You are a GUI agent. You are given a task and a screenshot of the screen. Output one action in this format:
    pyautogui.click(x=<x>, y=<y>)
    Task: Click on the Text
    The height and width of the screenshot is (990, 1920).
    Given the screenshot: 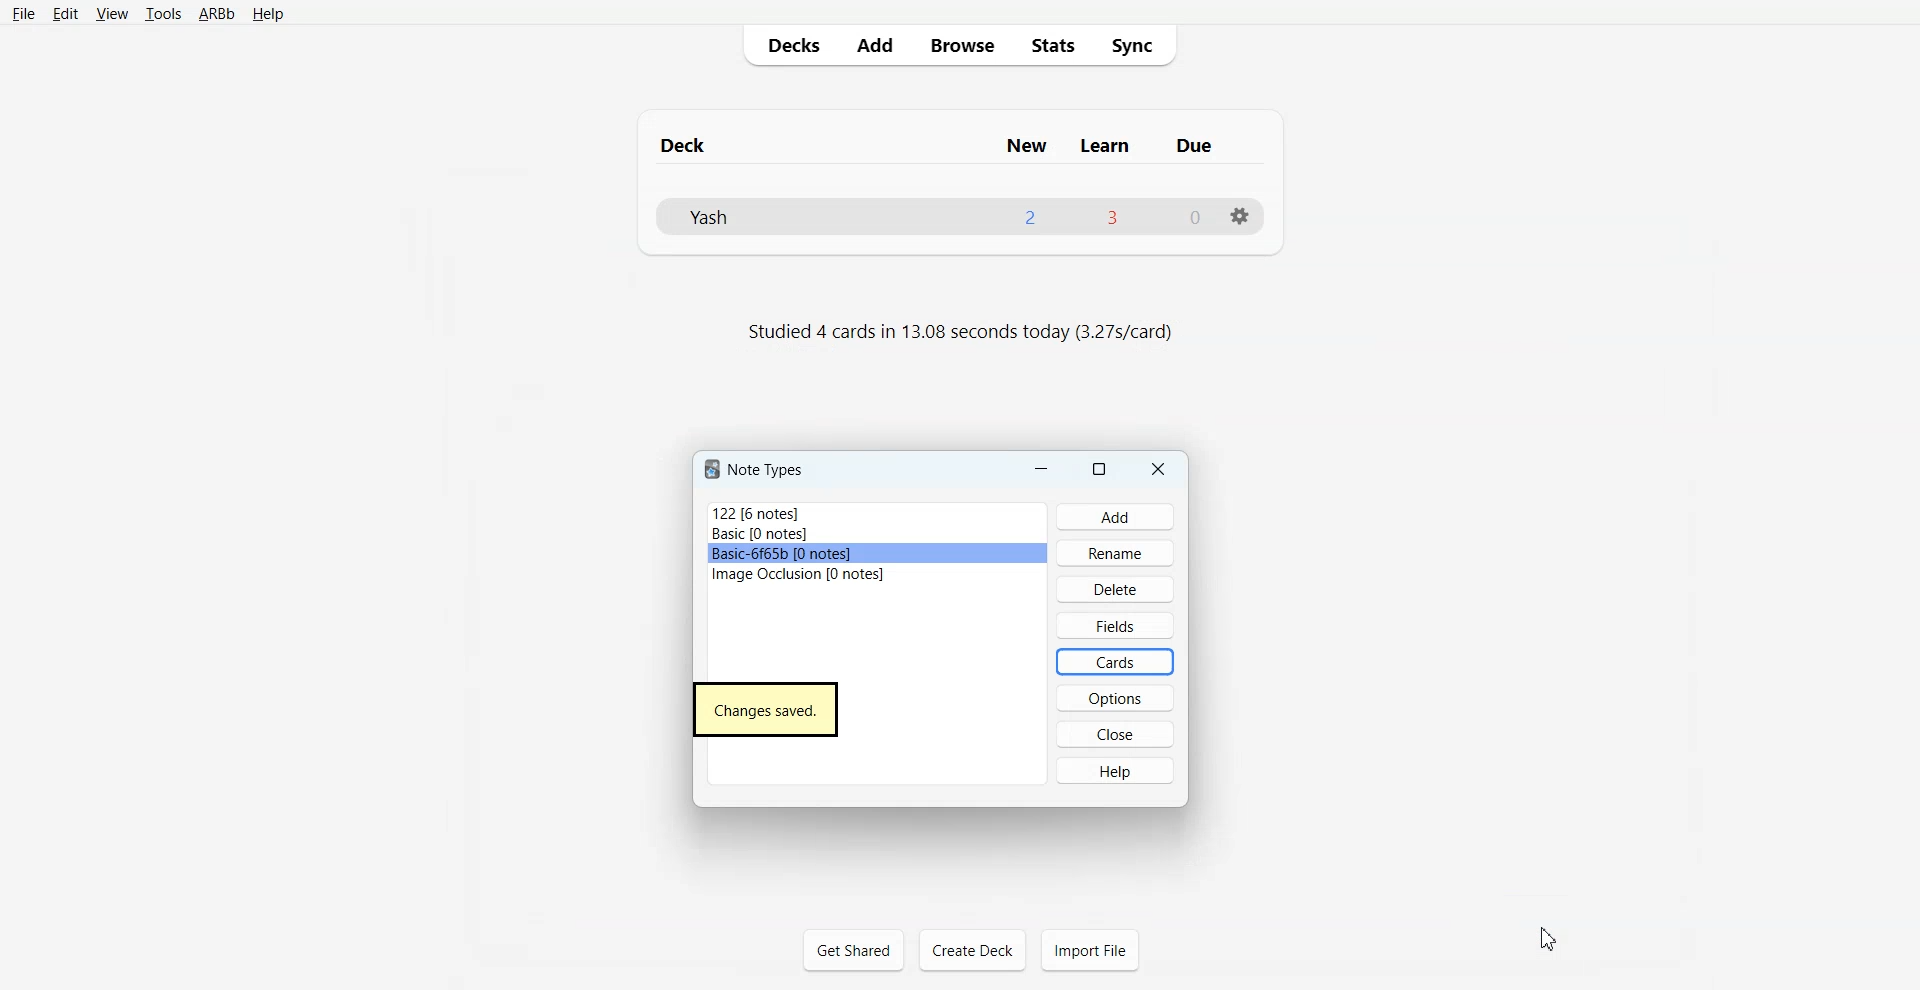 What is the action you would take?
    pyautogui.click(x=960, y=137)
    